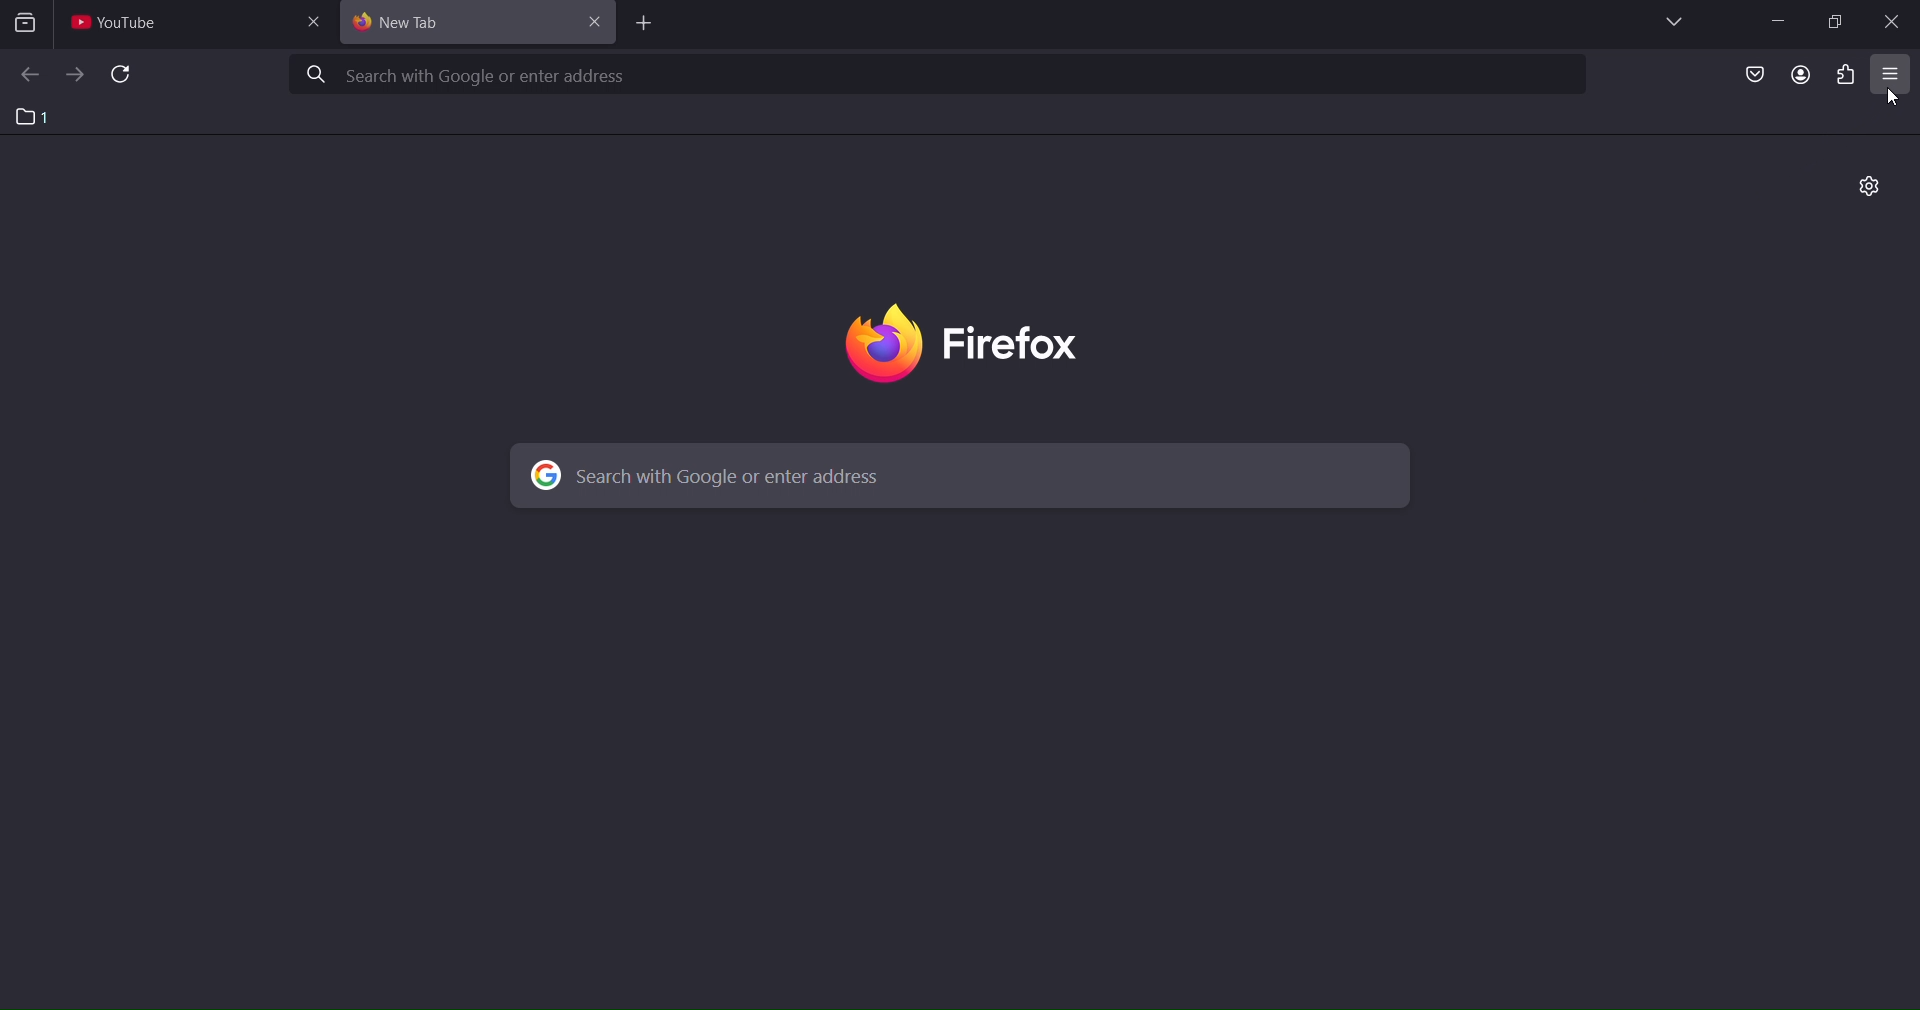 This screenshot has width=1920, height=1010. What do you see at coordinates (29, 26) in the screenshot?
I see `search all tabs` at bounding box center [29, 26].